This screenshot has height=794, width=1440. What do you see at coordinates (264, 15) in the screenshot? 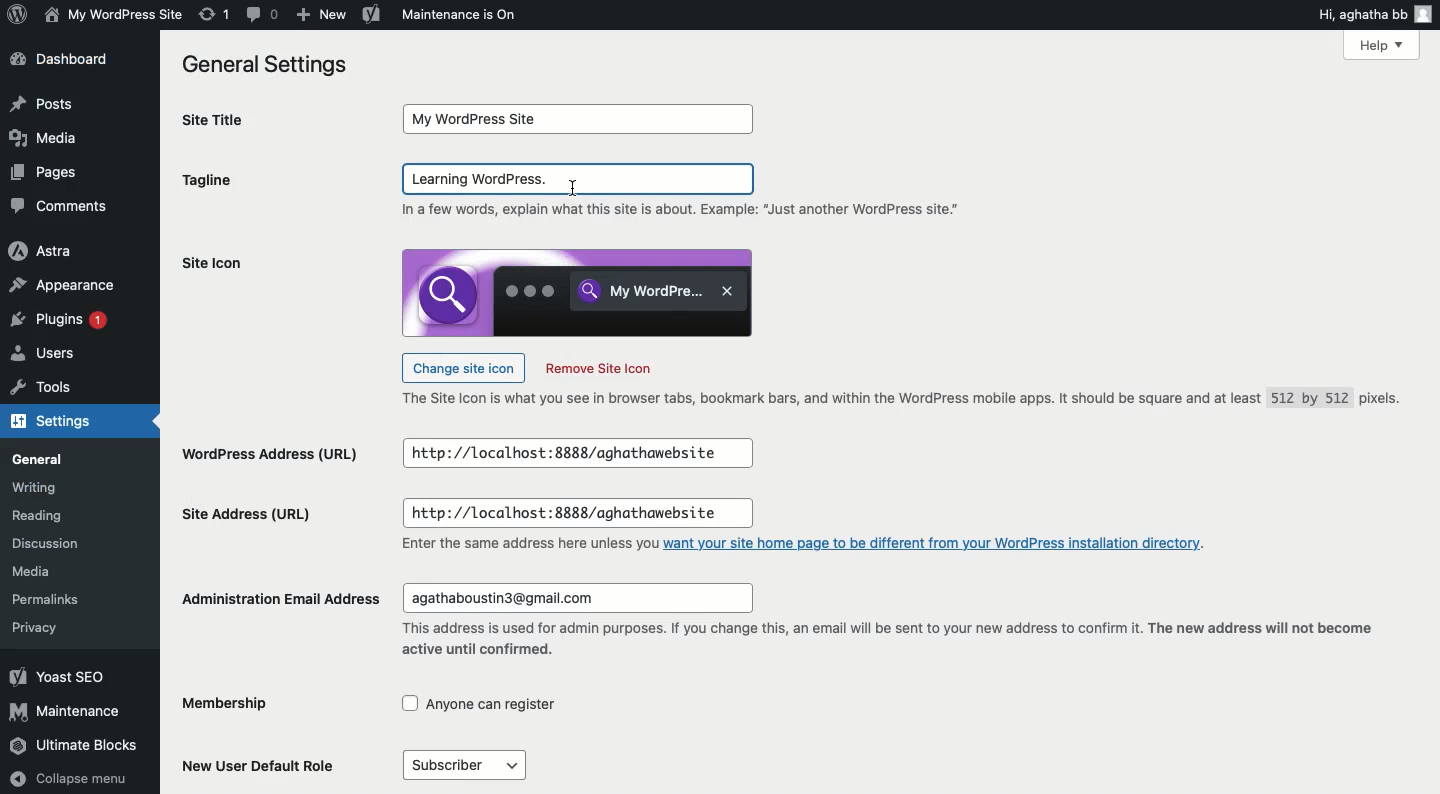
I see `Comment` at bounding box center [264, 15].